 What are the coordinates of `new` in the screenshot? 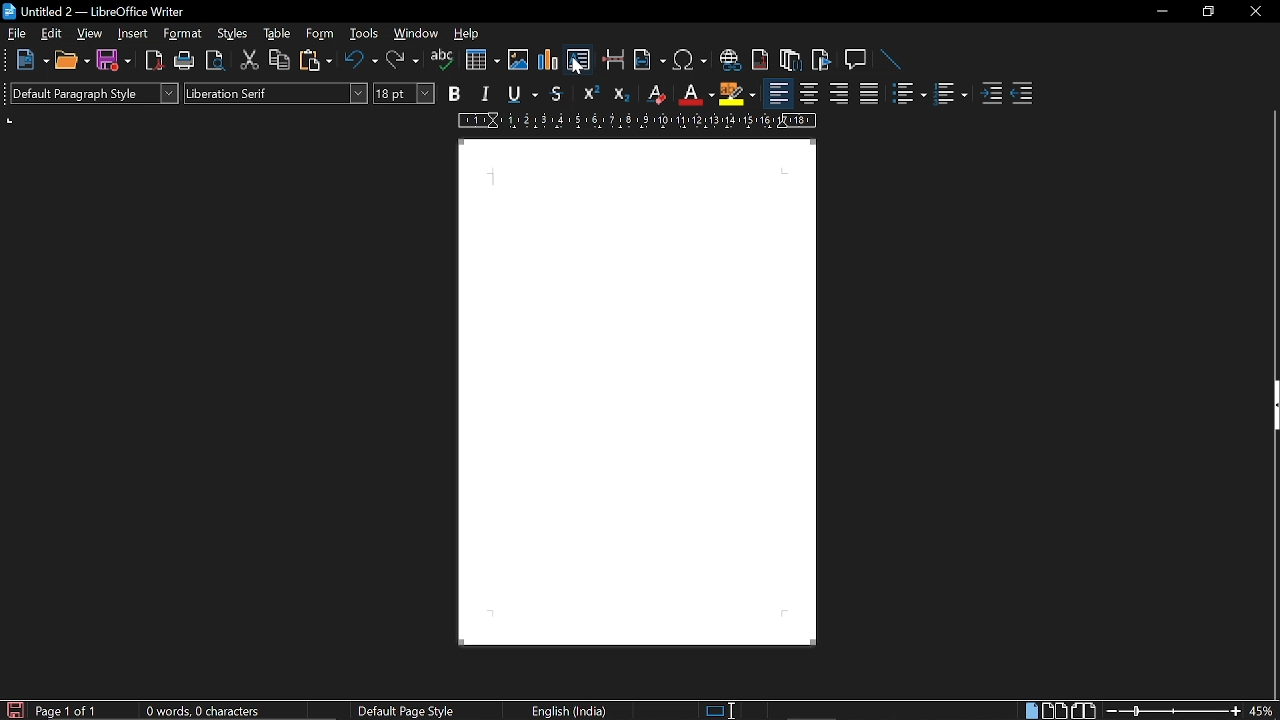 It's located at (31, 59).